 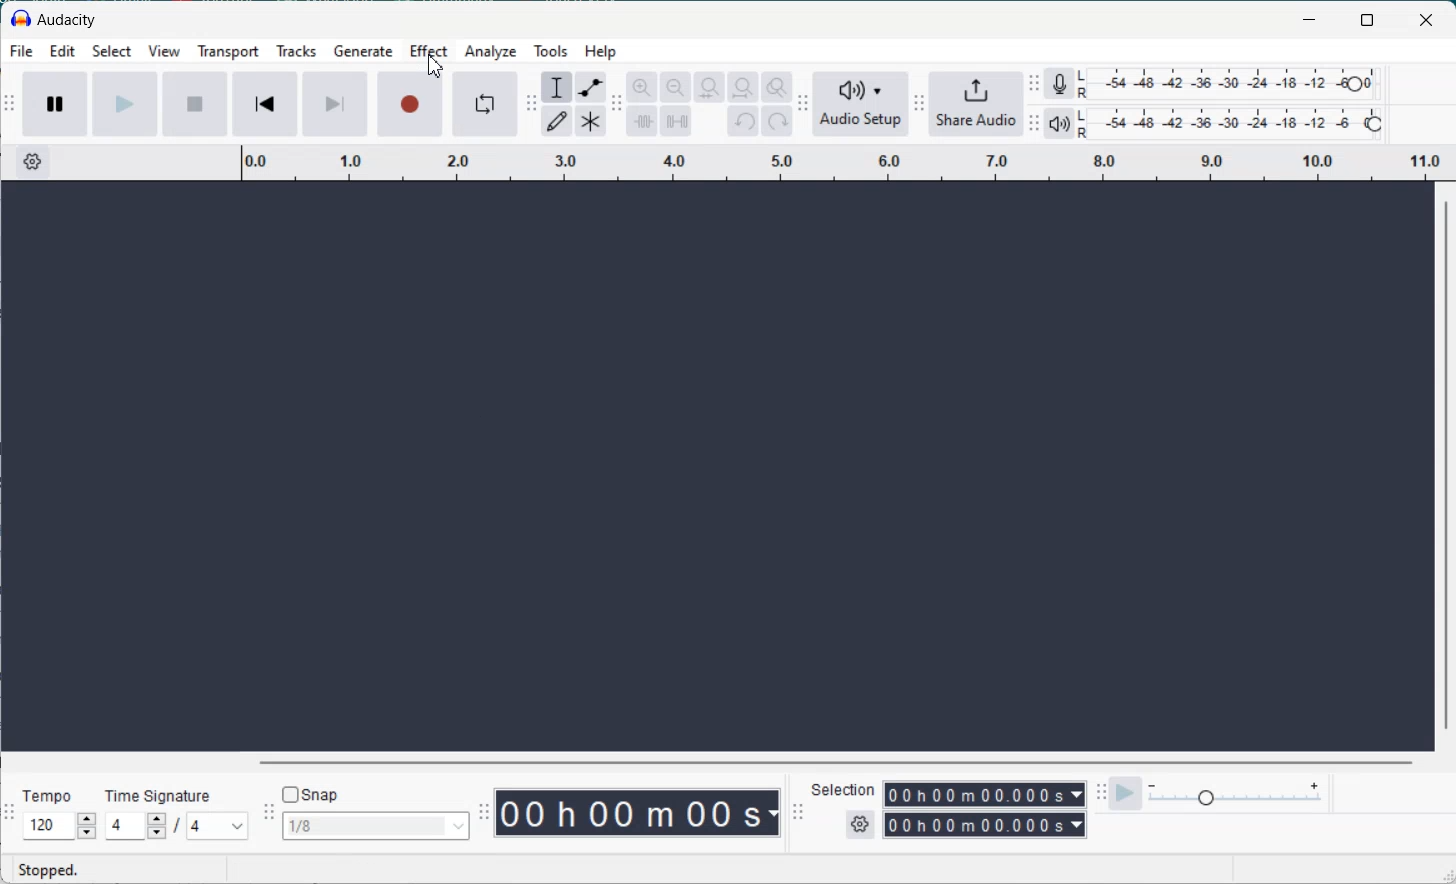 I want to click on Playback speed, so click(x=1239, y=792).